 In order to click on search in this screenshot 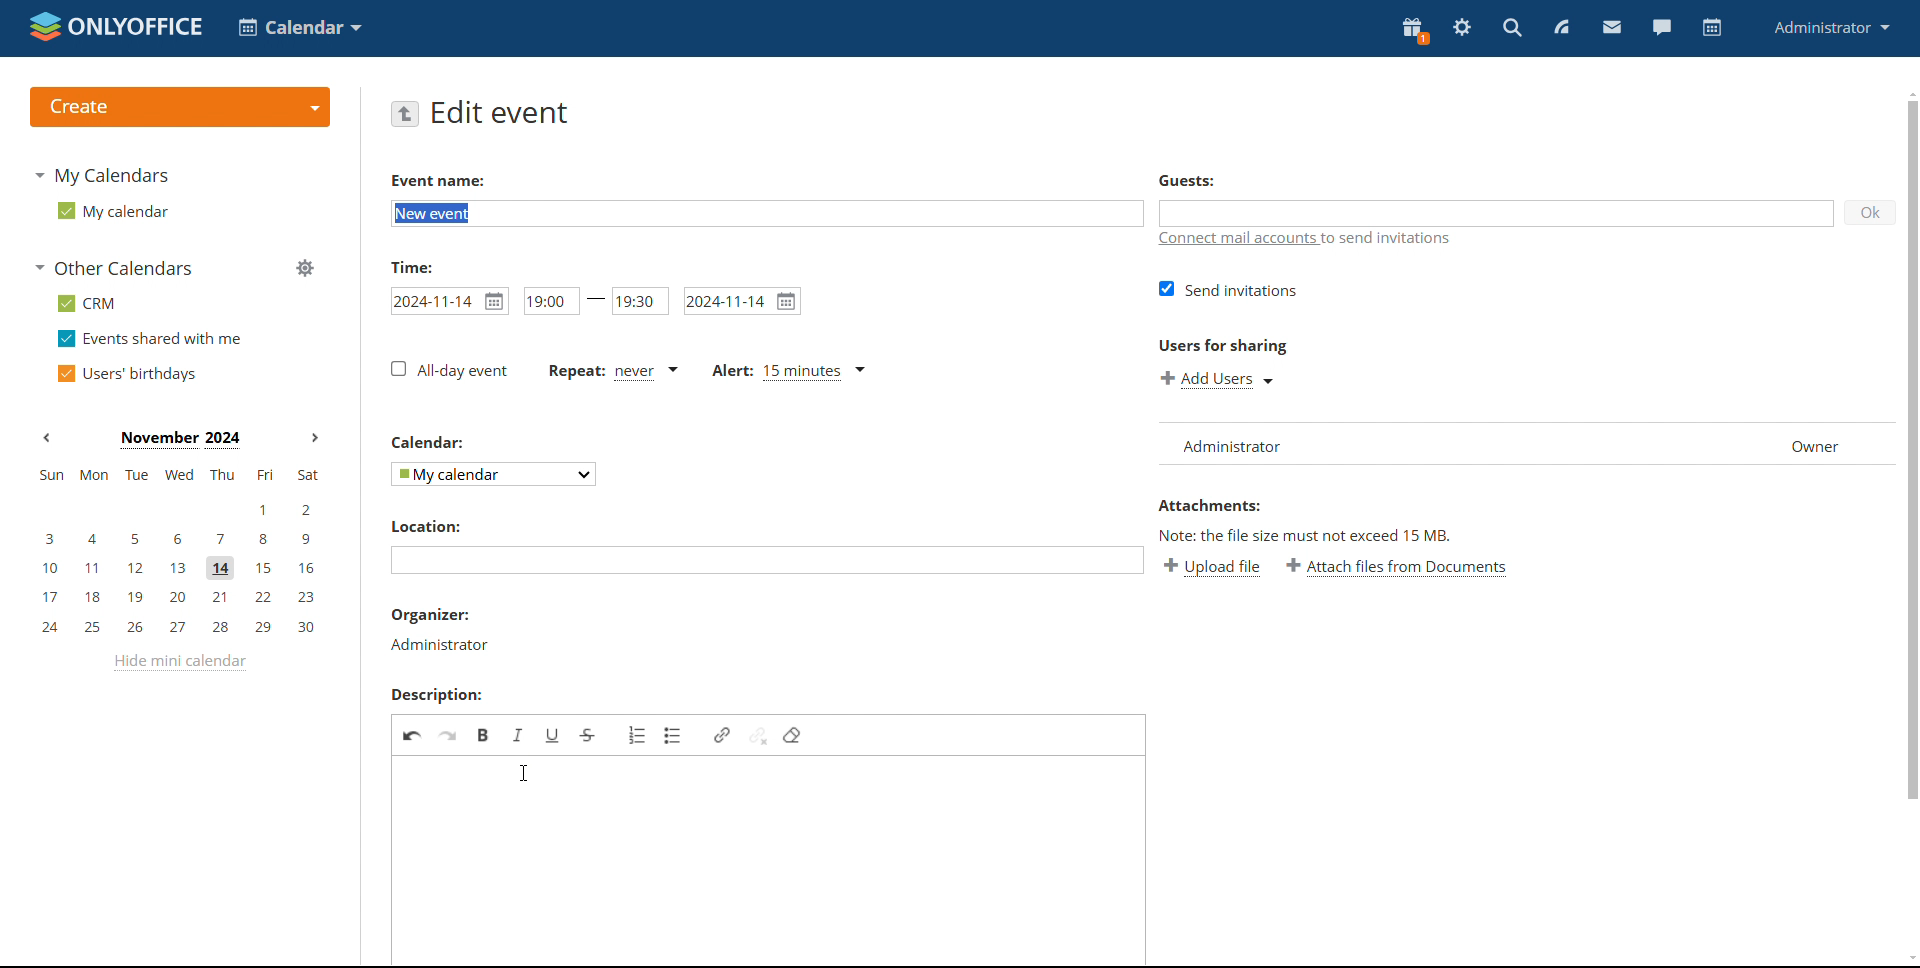, I will do `click(1510, 29)`.